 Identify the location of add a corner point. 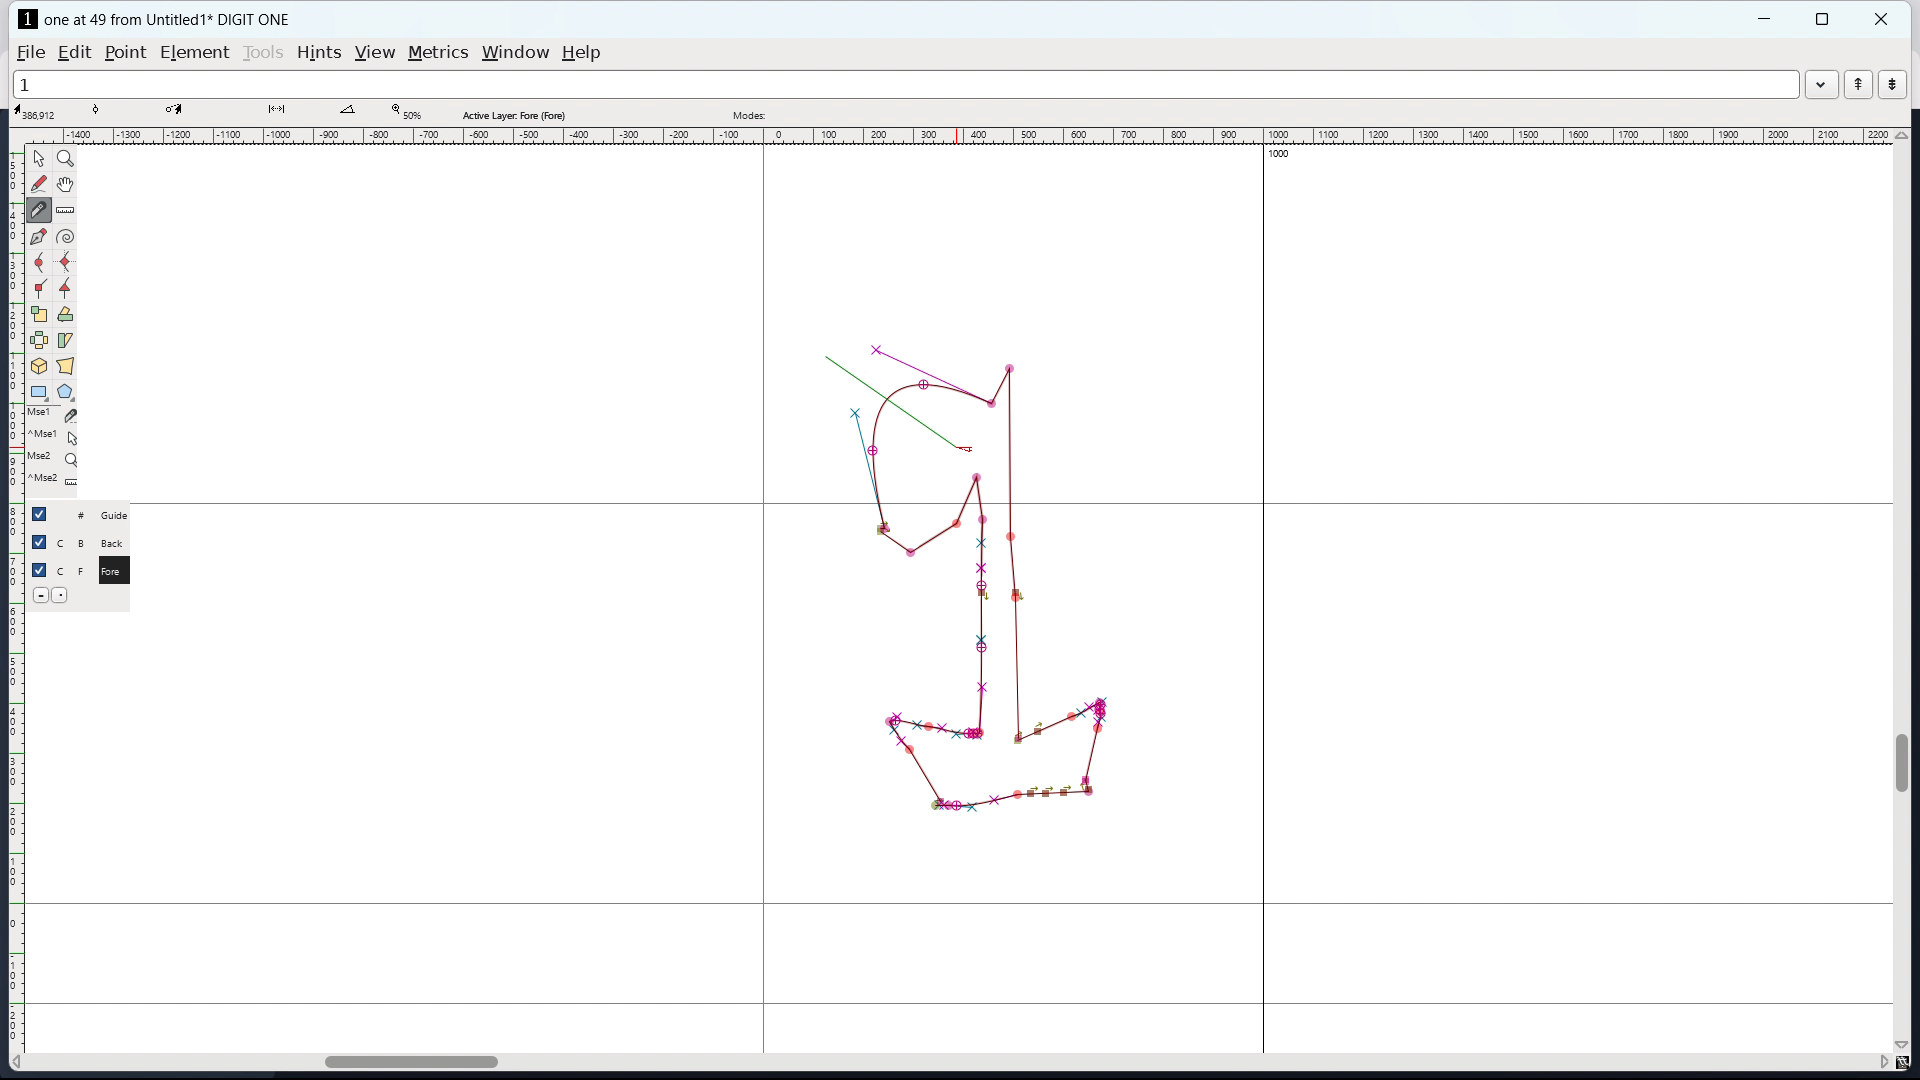
(39, 288).